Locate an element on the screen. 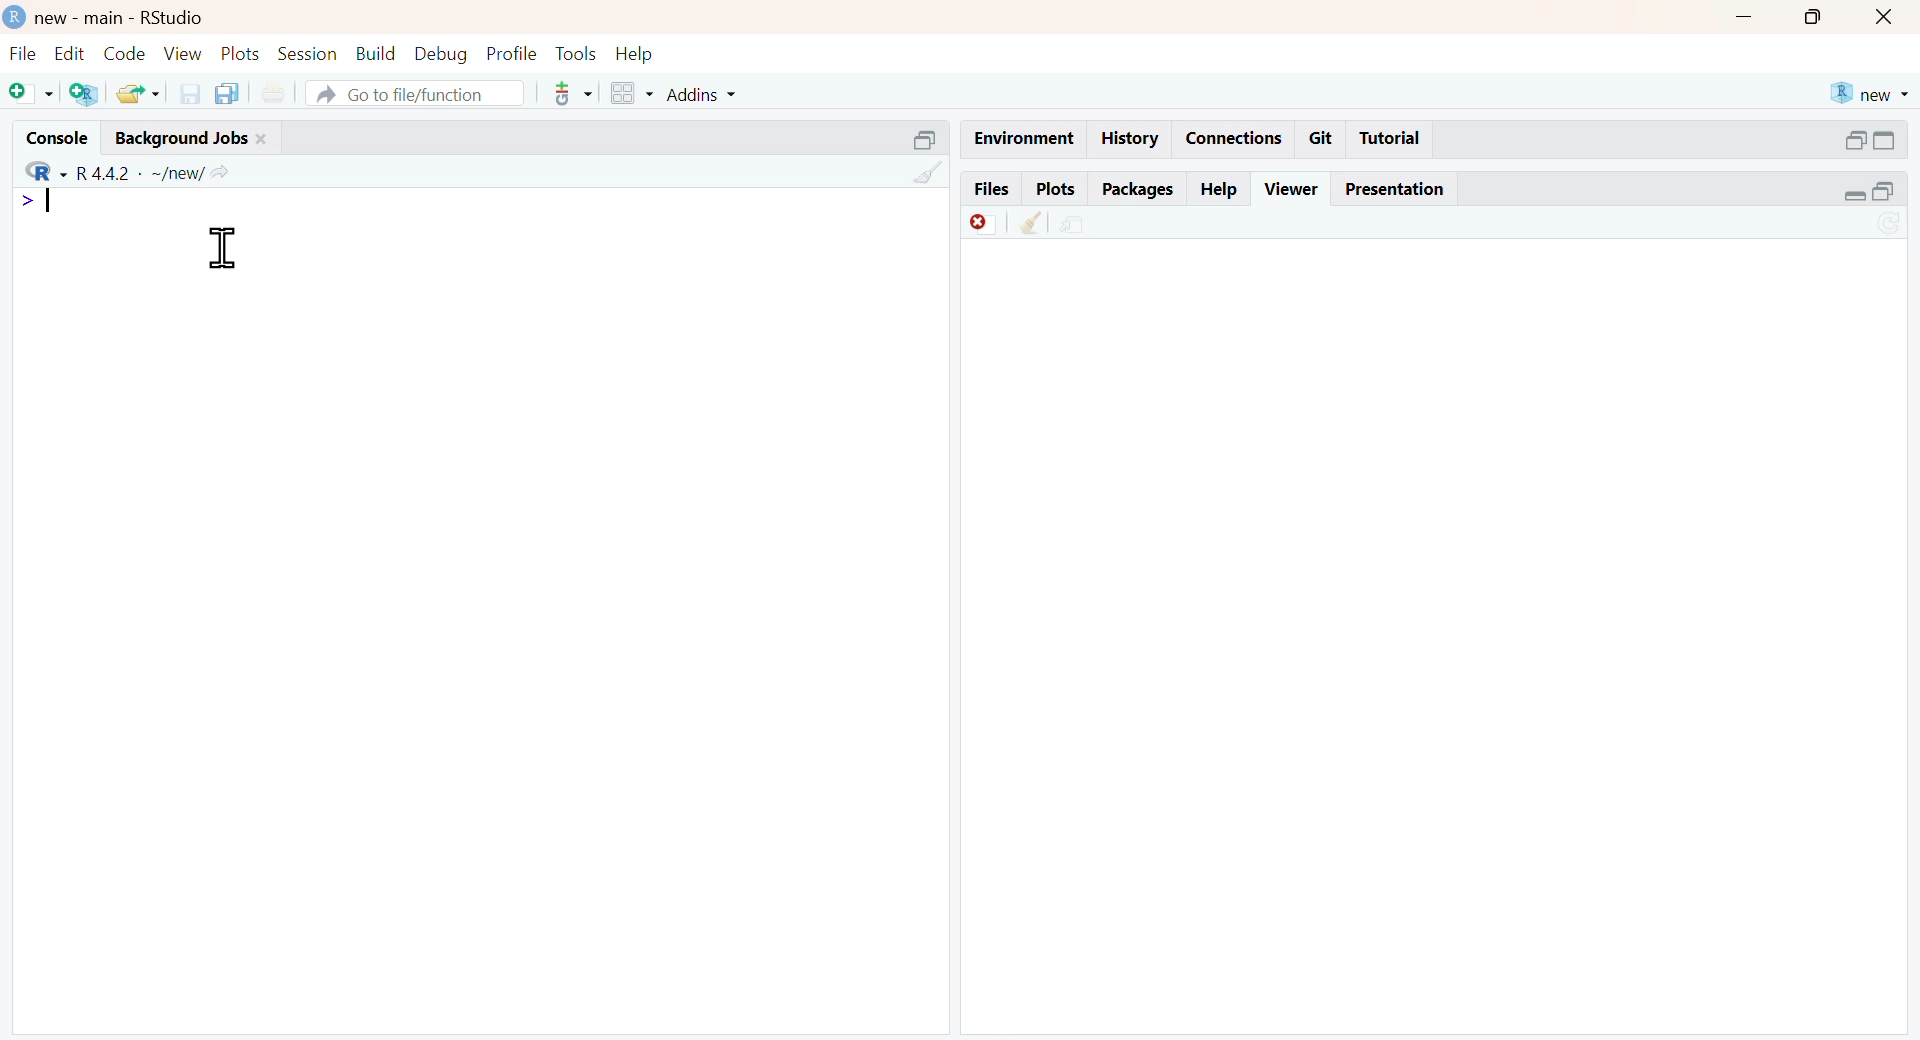 The height and width of the screenshot is (1040, 1920). R 4.4.2 ~/new/ is located at coordinates (140, 174).